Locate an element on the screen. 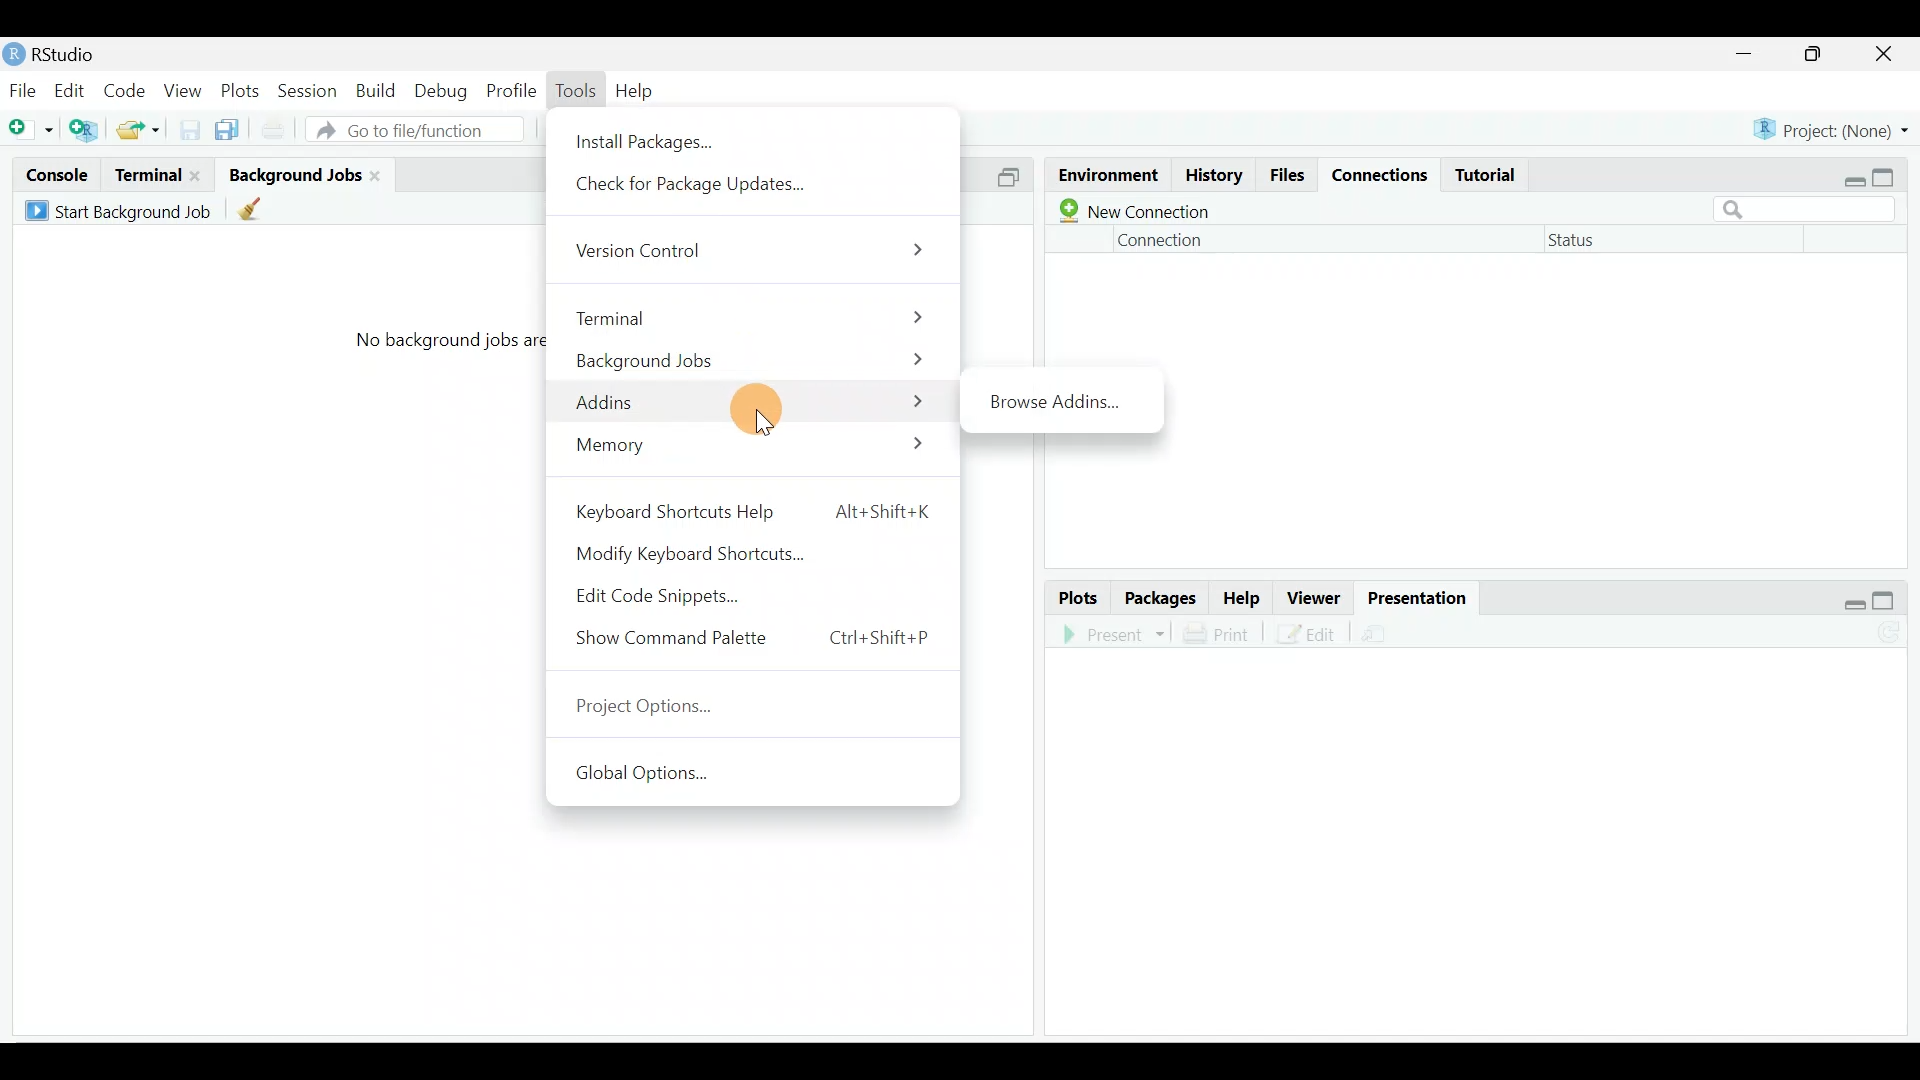 The height and width of the screenshot is (1080, 1920). Terminal > is located at coordinates (752, 315).